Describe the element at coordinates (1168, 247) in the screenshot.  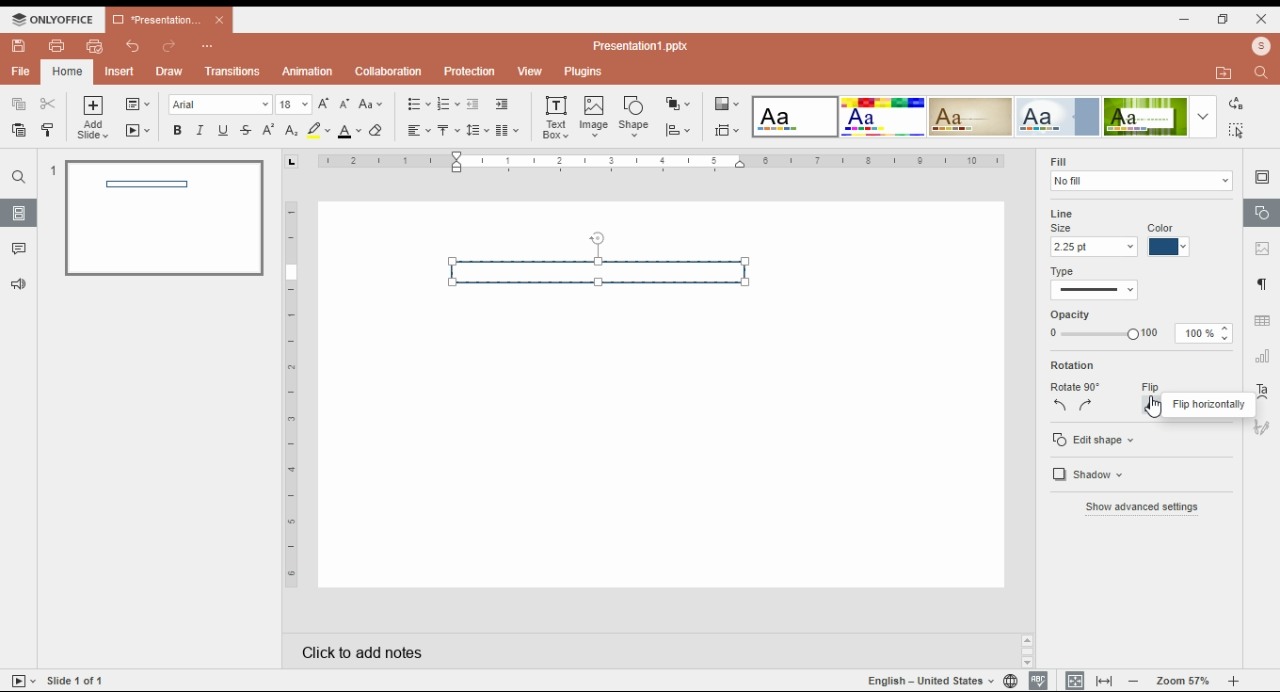
I see `line color` at that location.